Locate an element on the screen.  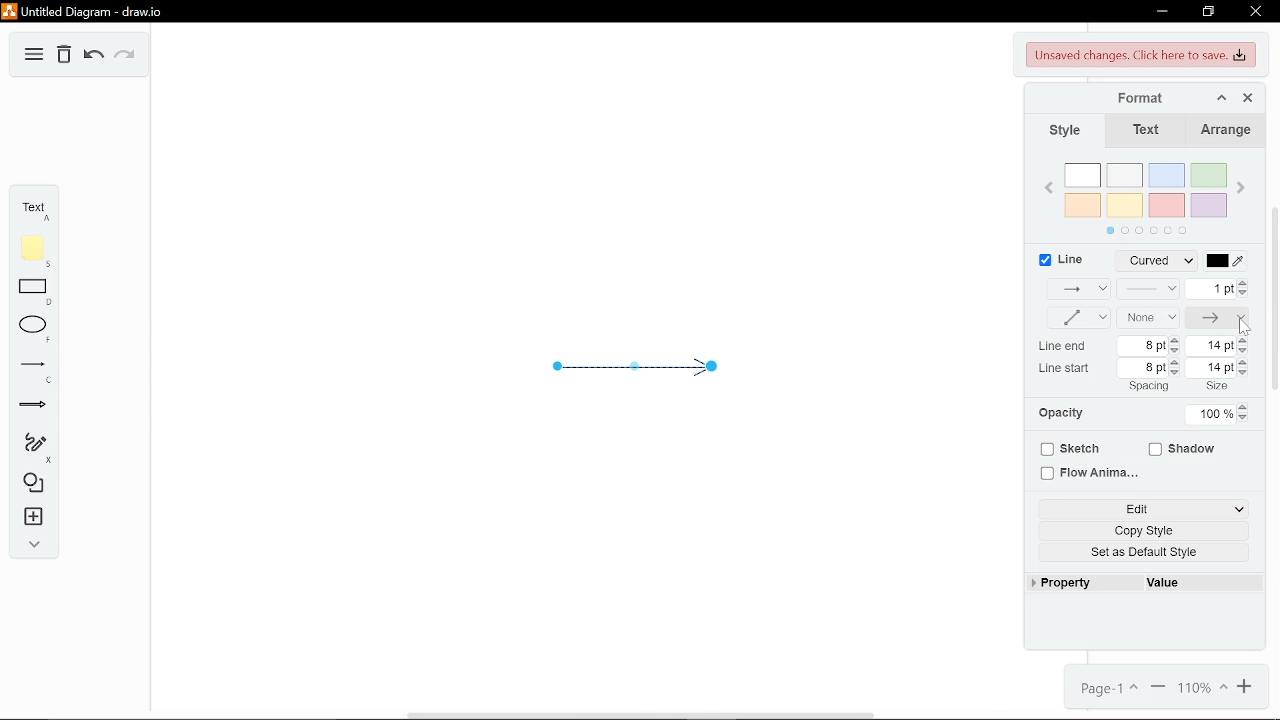
Rectangle is located at coordinates (34, 292).